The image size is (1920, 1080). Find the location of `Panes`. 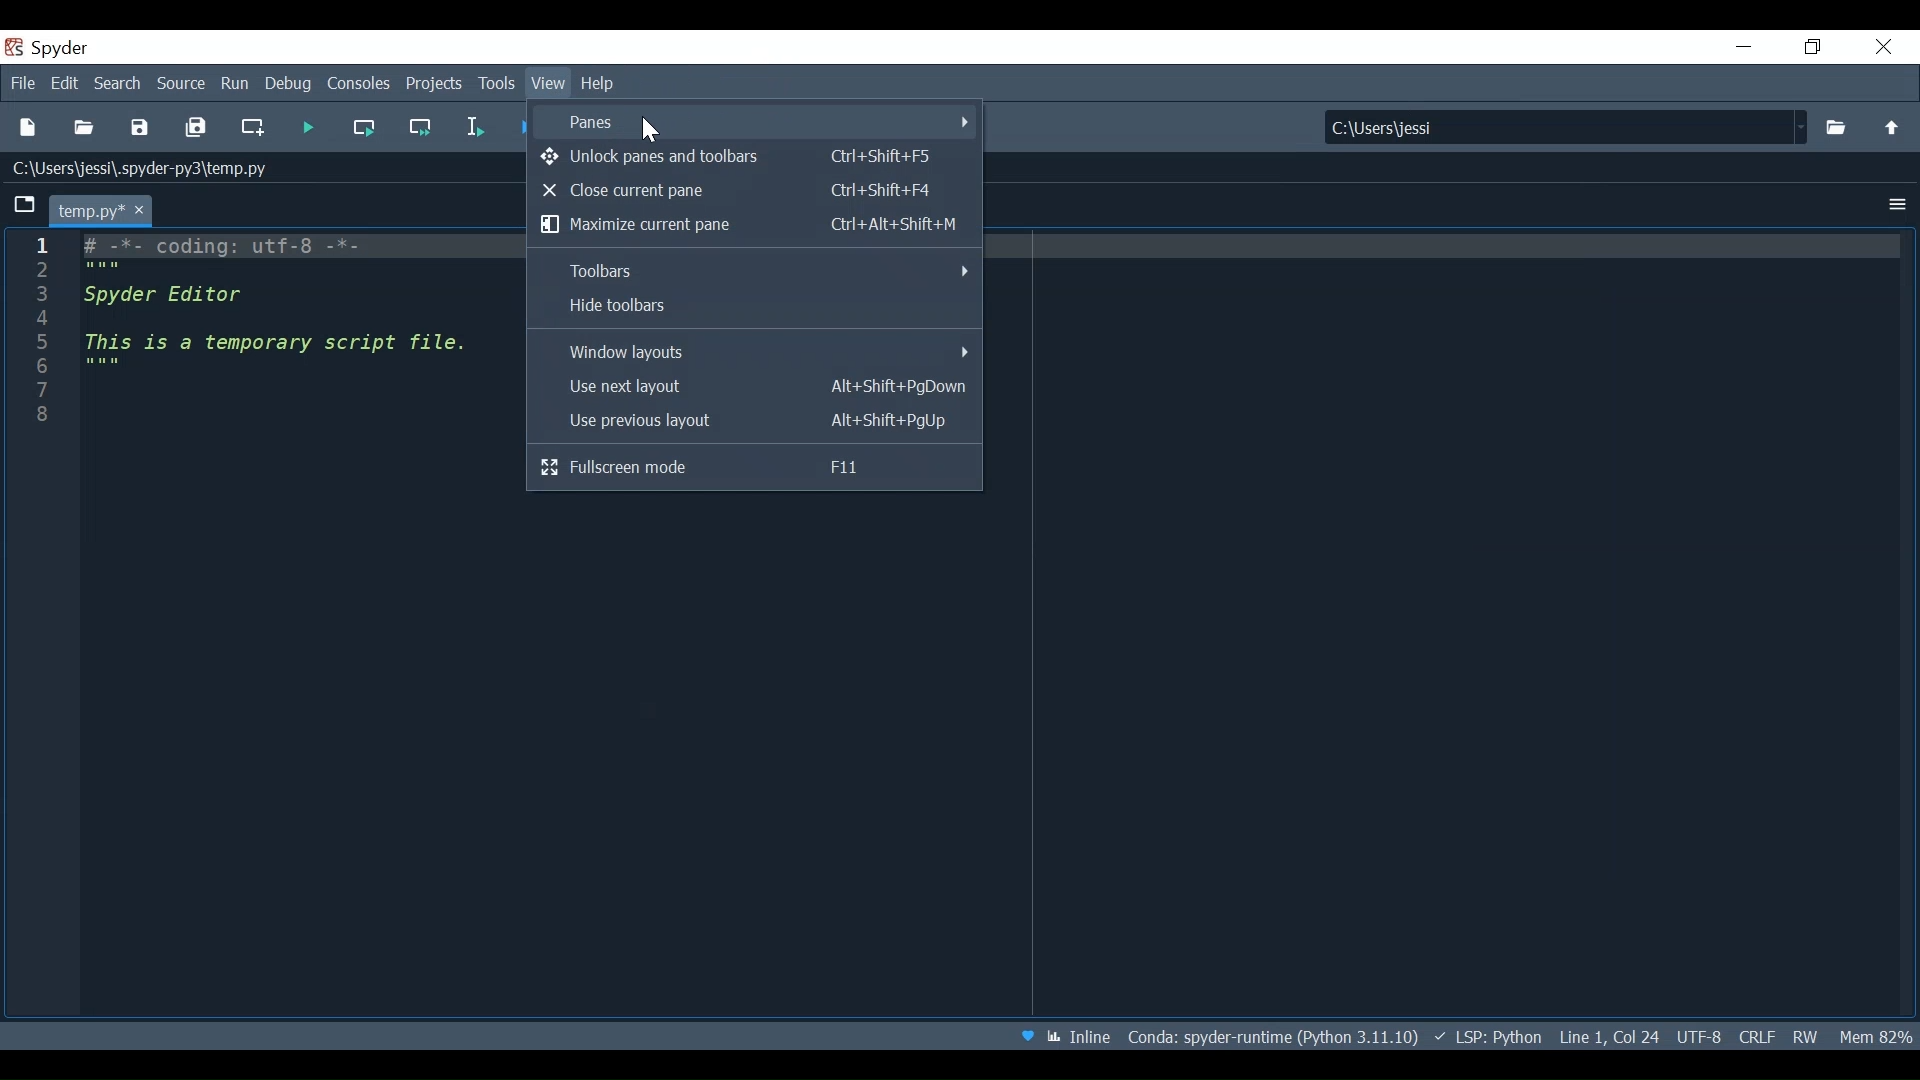

Panes is located at coordinates (754, 122).